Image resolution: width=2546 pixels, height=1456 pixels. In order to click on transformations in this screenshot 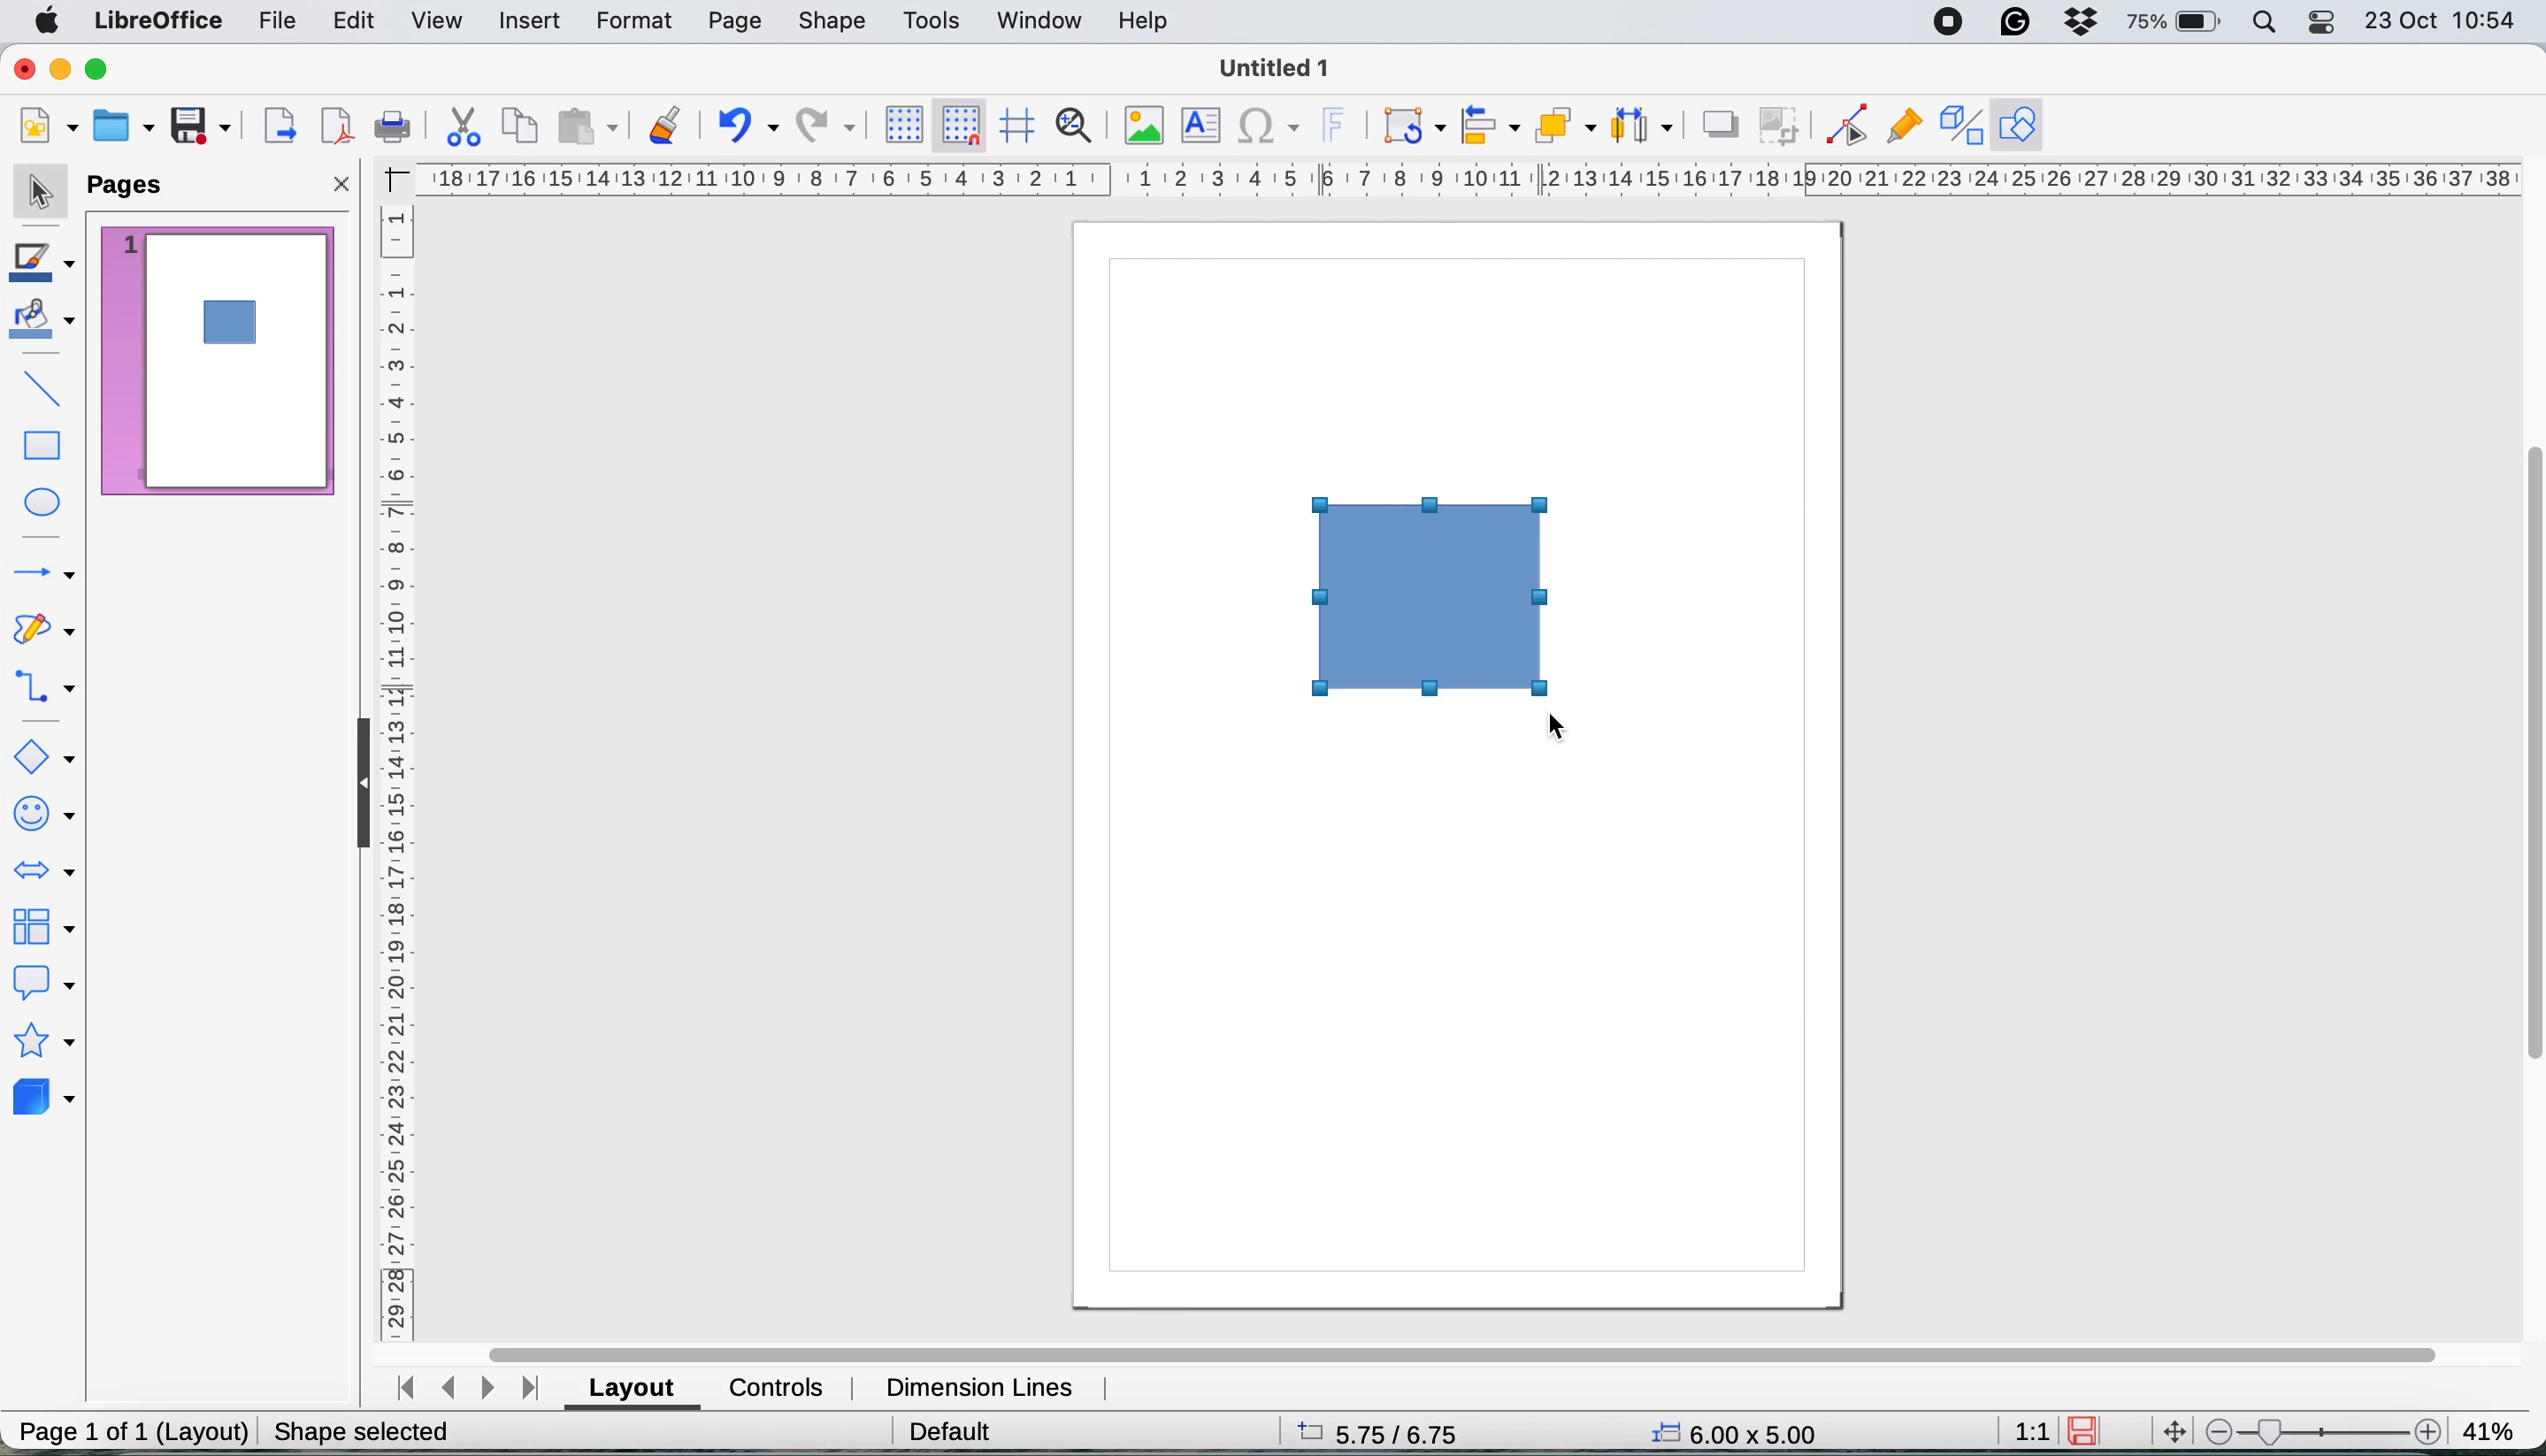, I will do `click(1412, 127)`.